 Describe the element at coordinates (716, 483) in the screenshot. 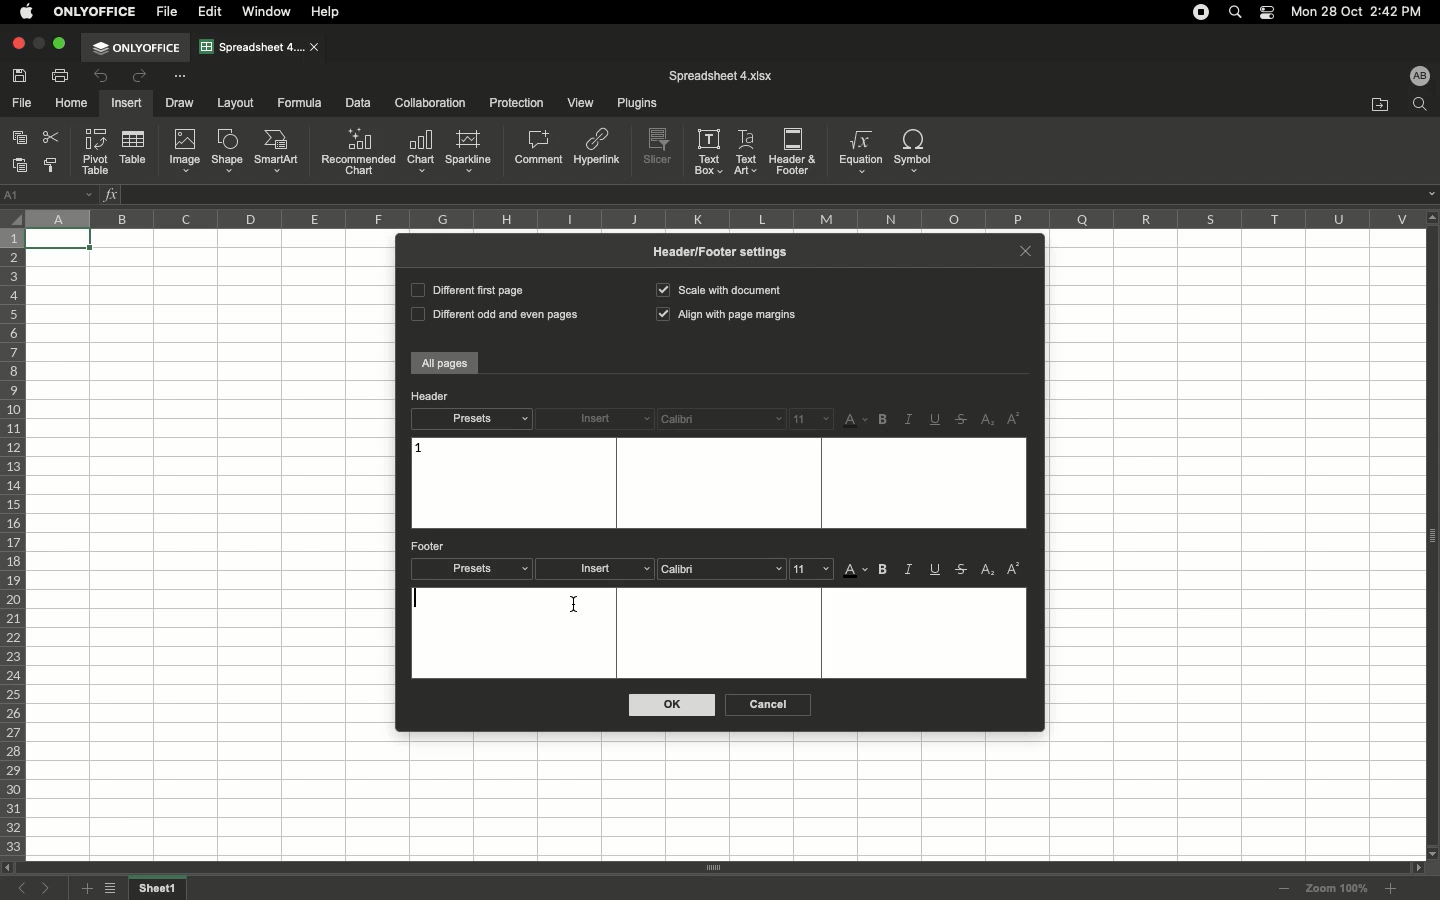

I see `Text box` at that location.